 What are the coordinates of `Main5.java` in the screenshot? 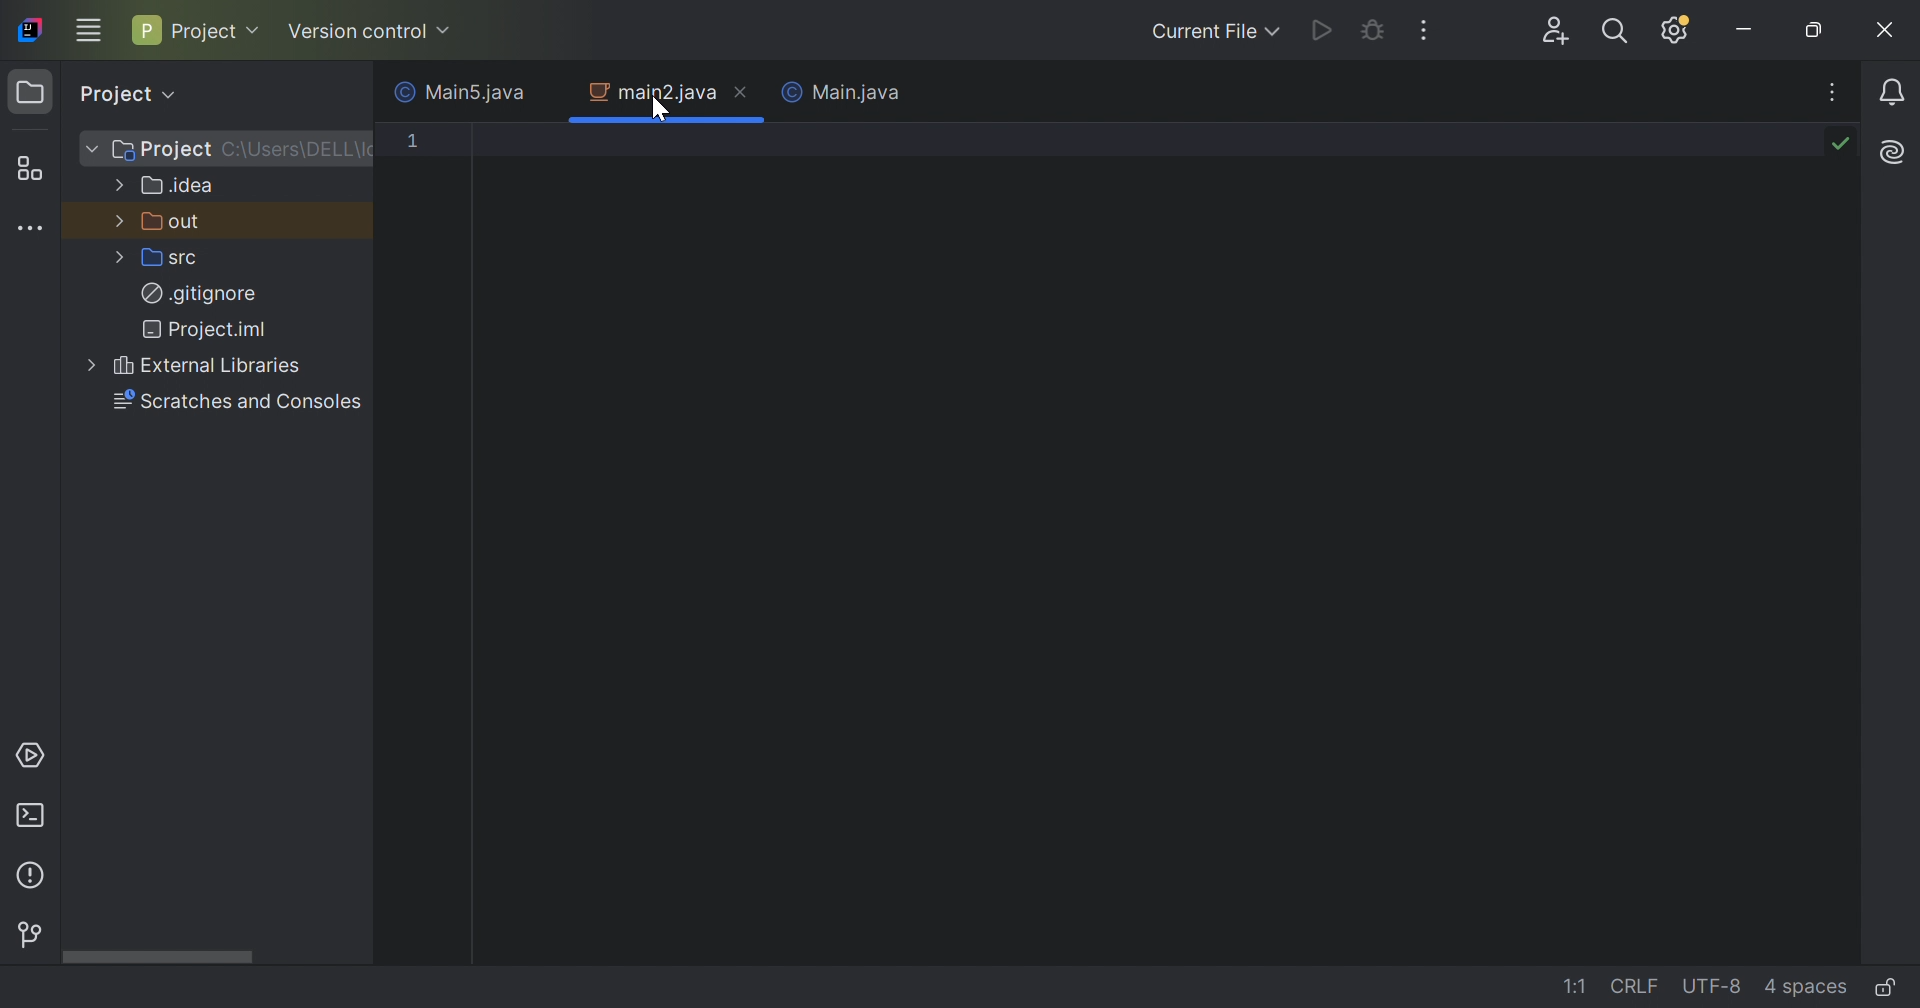 It's located at (453, 92).